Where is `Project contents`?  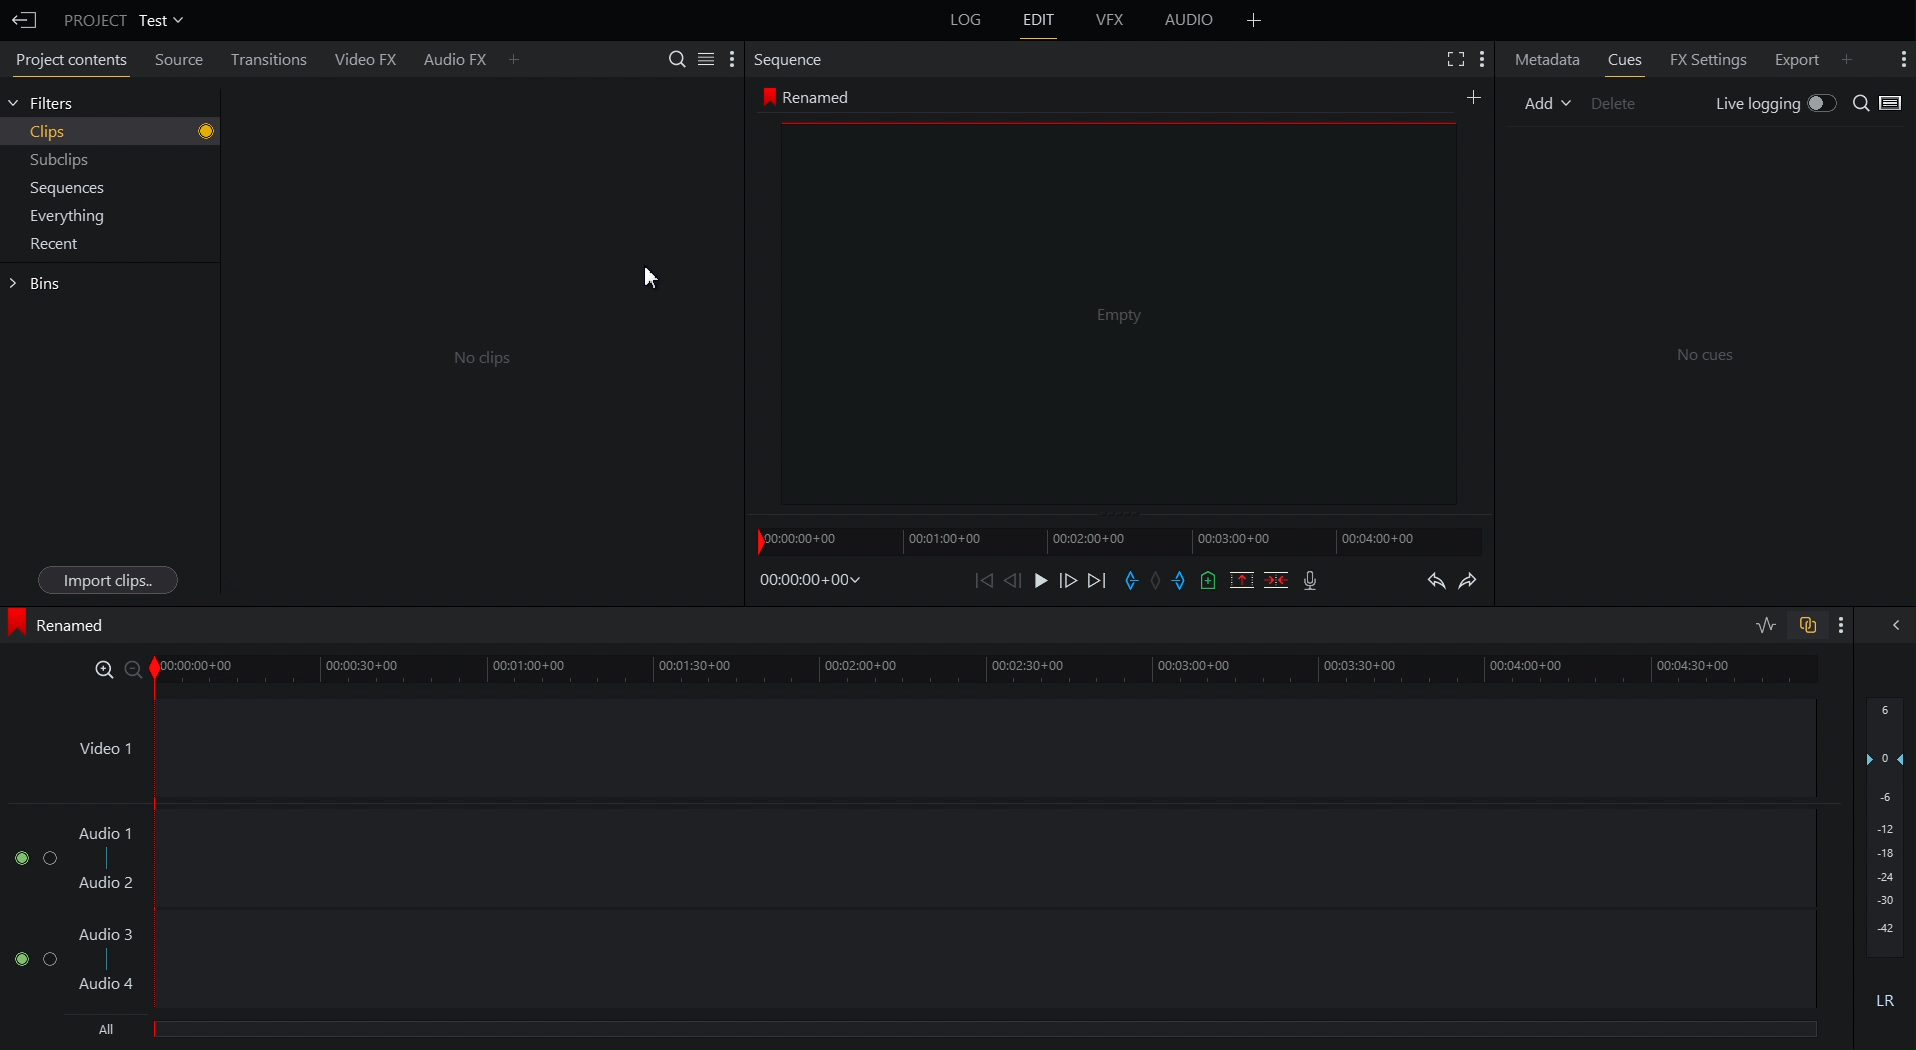
Project contents is located at coordinates (63, 58).